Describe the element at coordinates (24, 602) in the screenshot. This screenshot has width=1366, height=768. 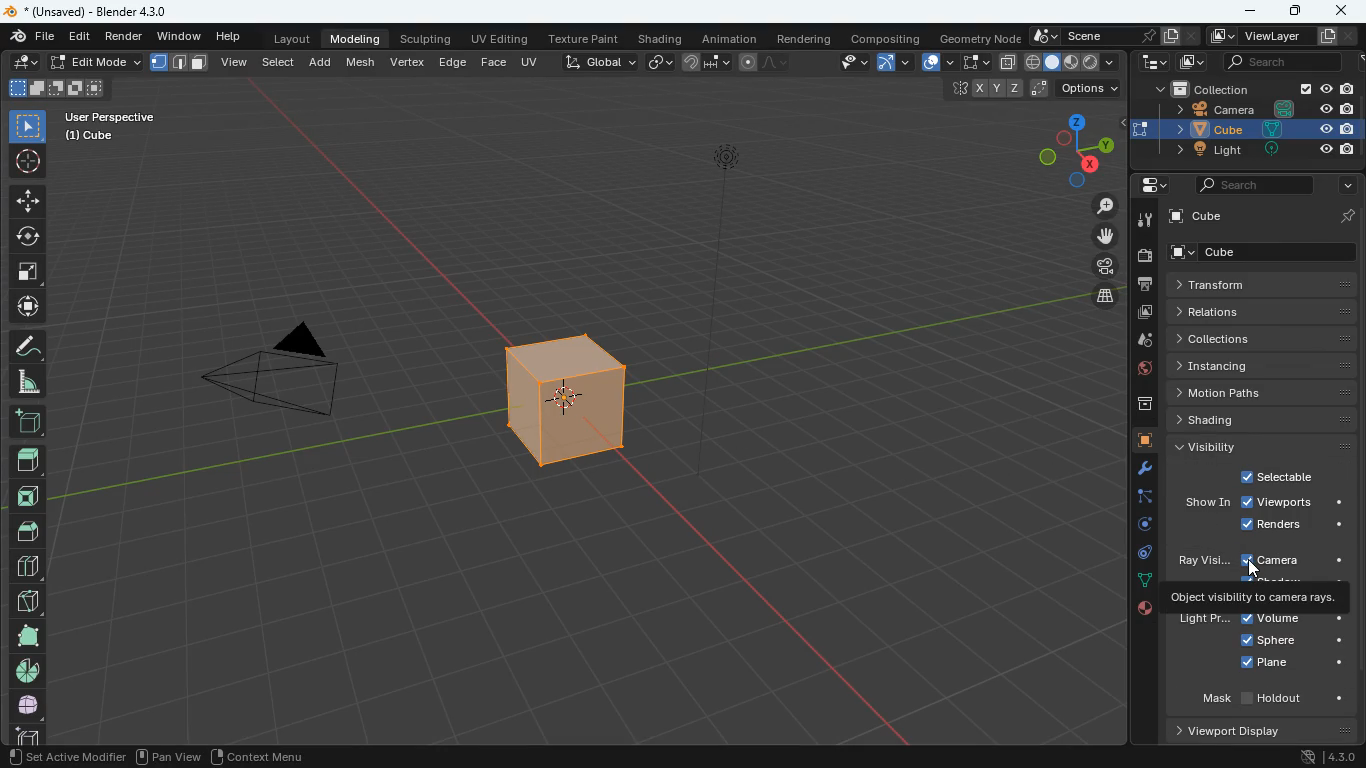
I see `diagonal` at that location.